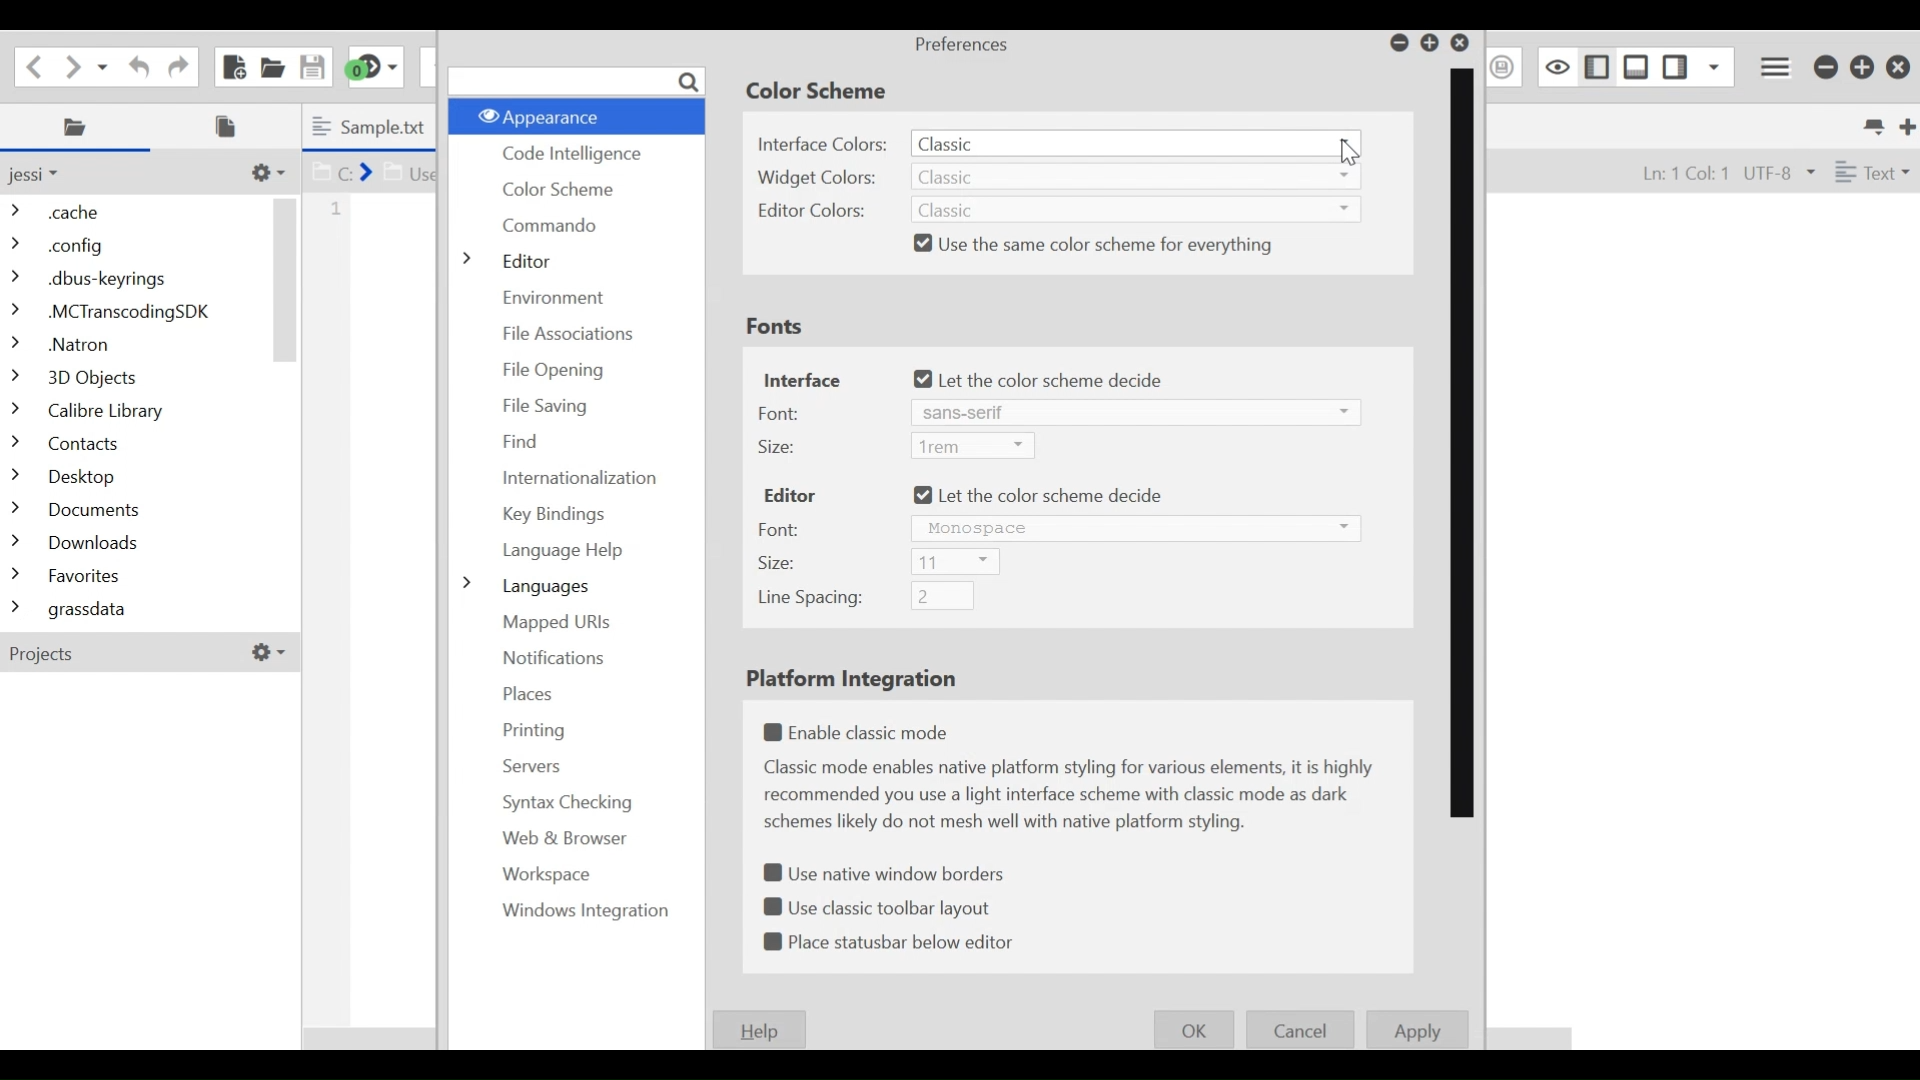 The image size is (1920, 1080). What do you see at coordinates (1462, 443) in the screenshot?
I see `Vertical Scroll bar` at bounding box center [1462, 443].